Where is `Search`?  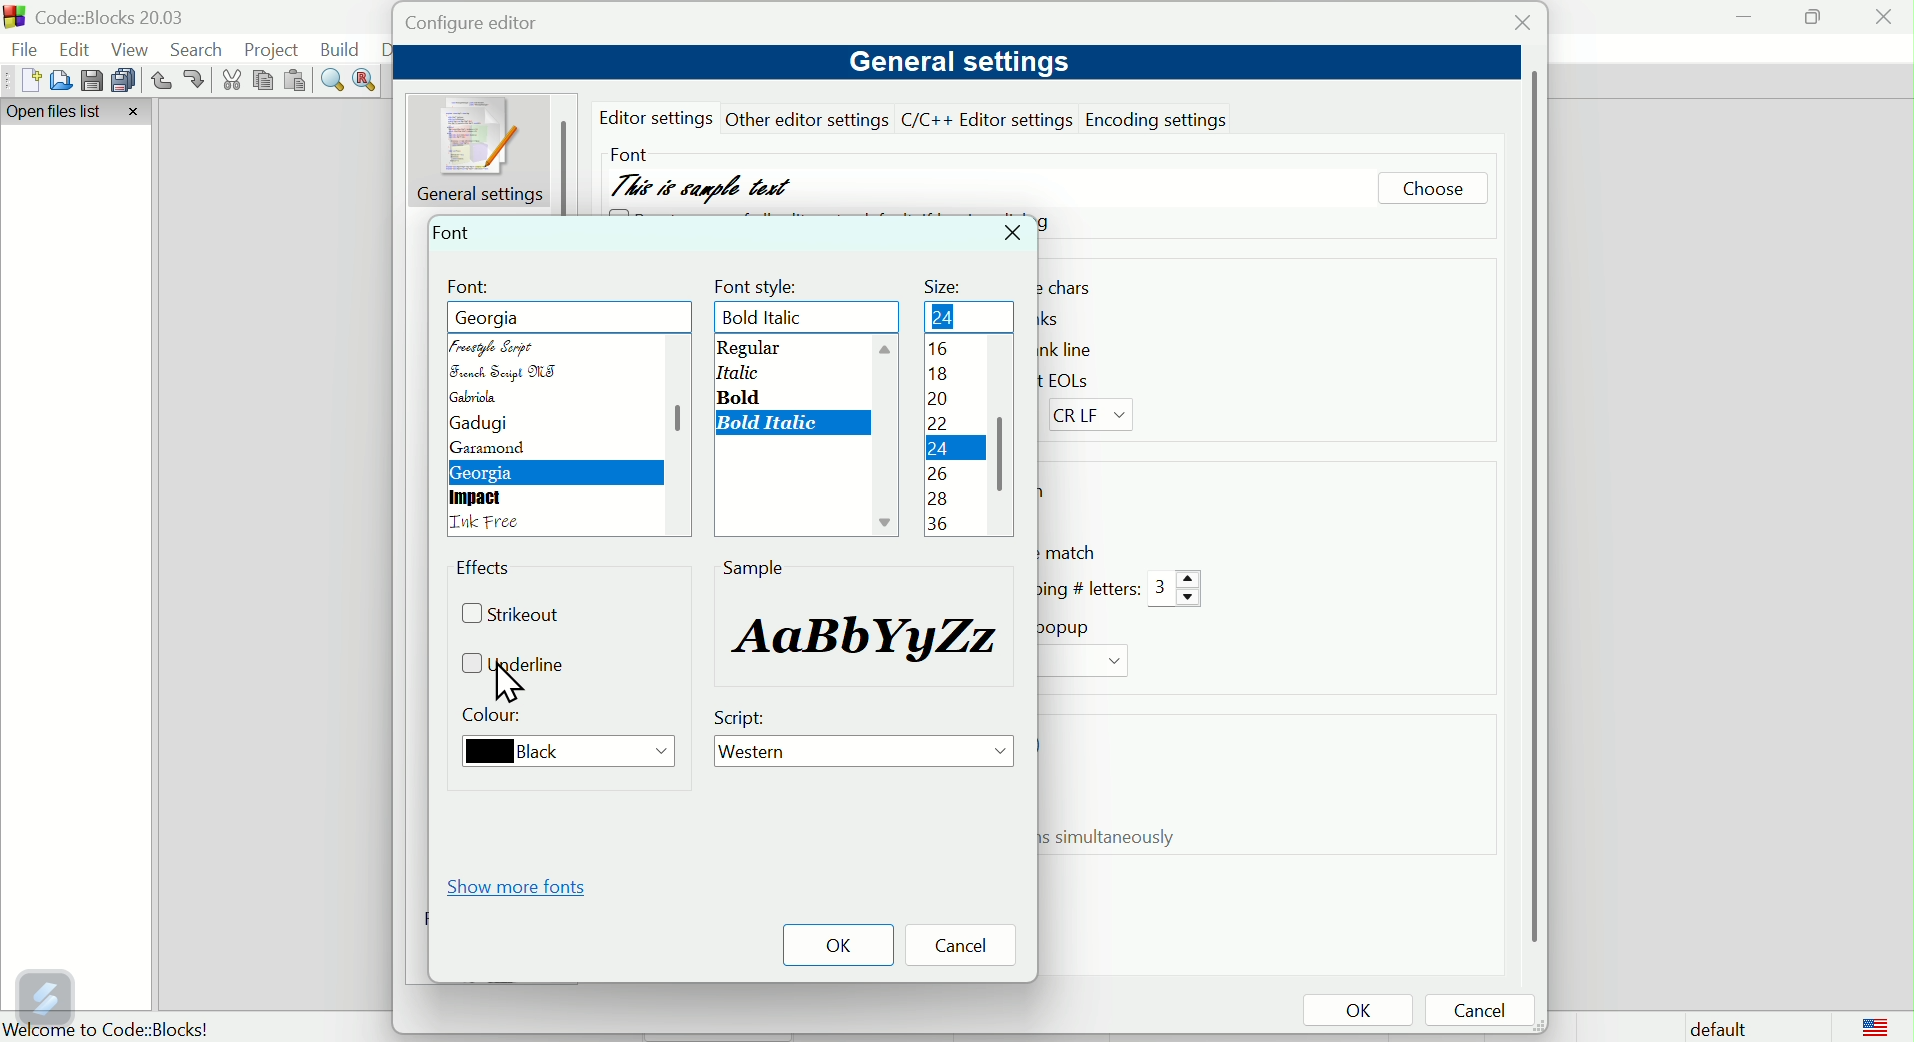 Search is located at coordinates (202, 50).